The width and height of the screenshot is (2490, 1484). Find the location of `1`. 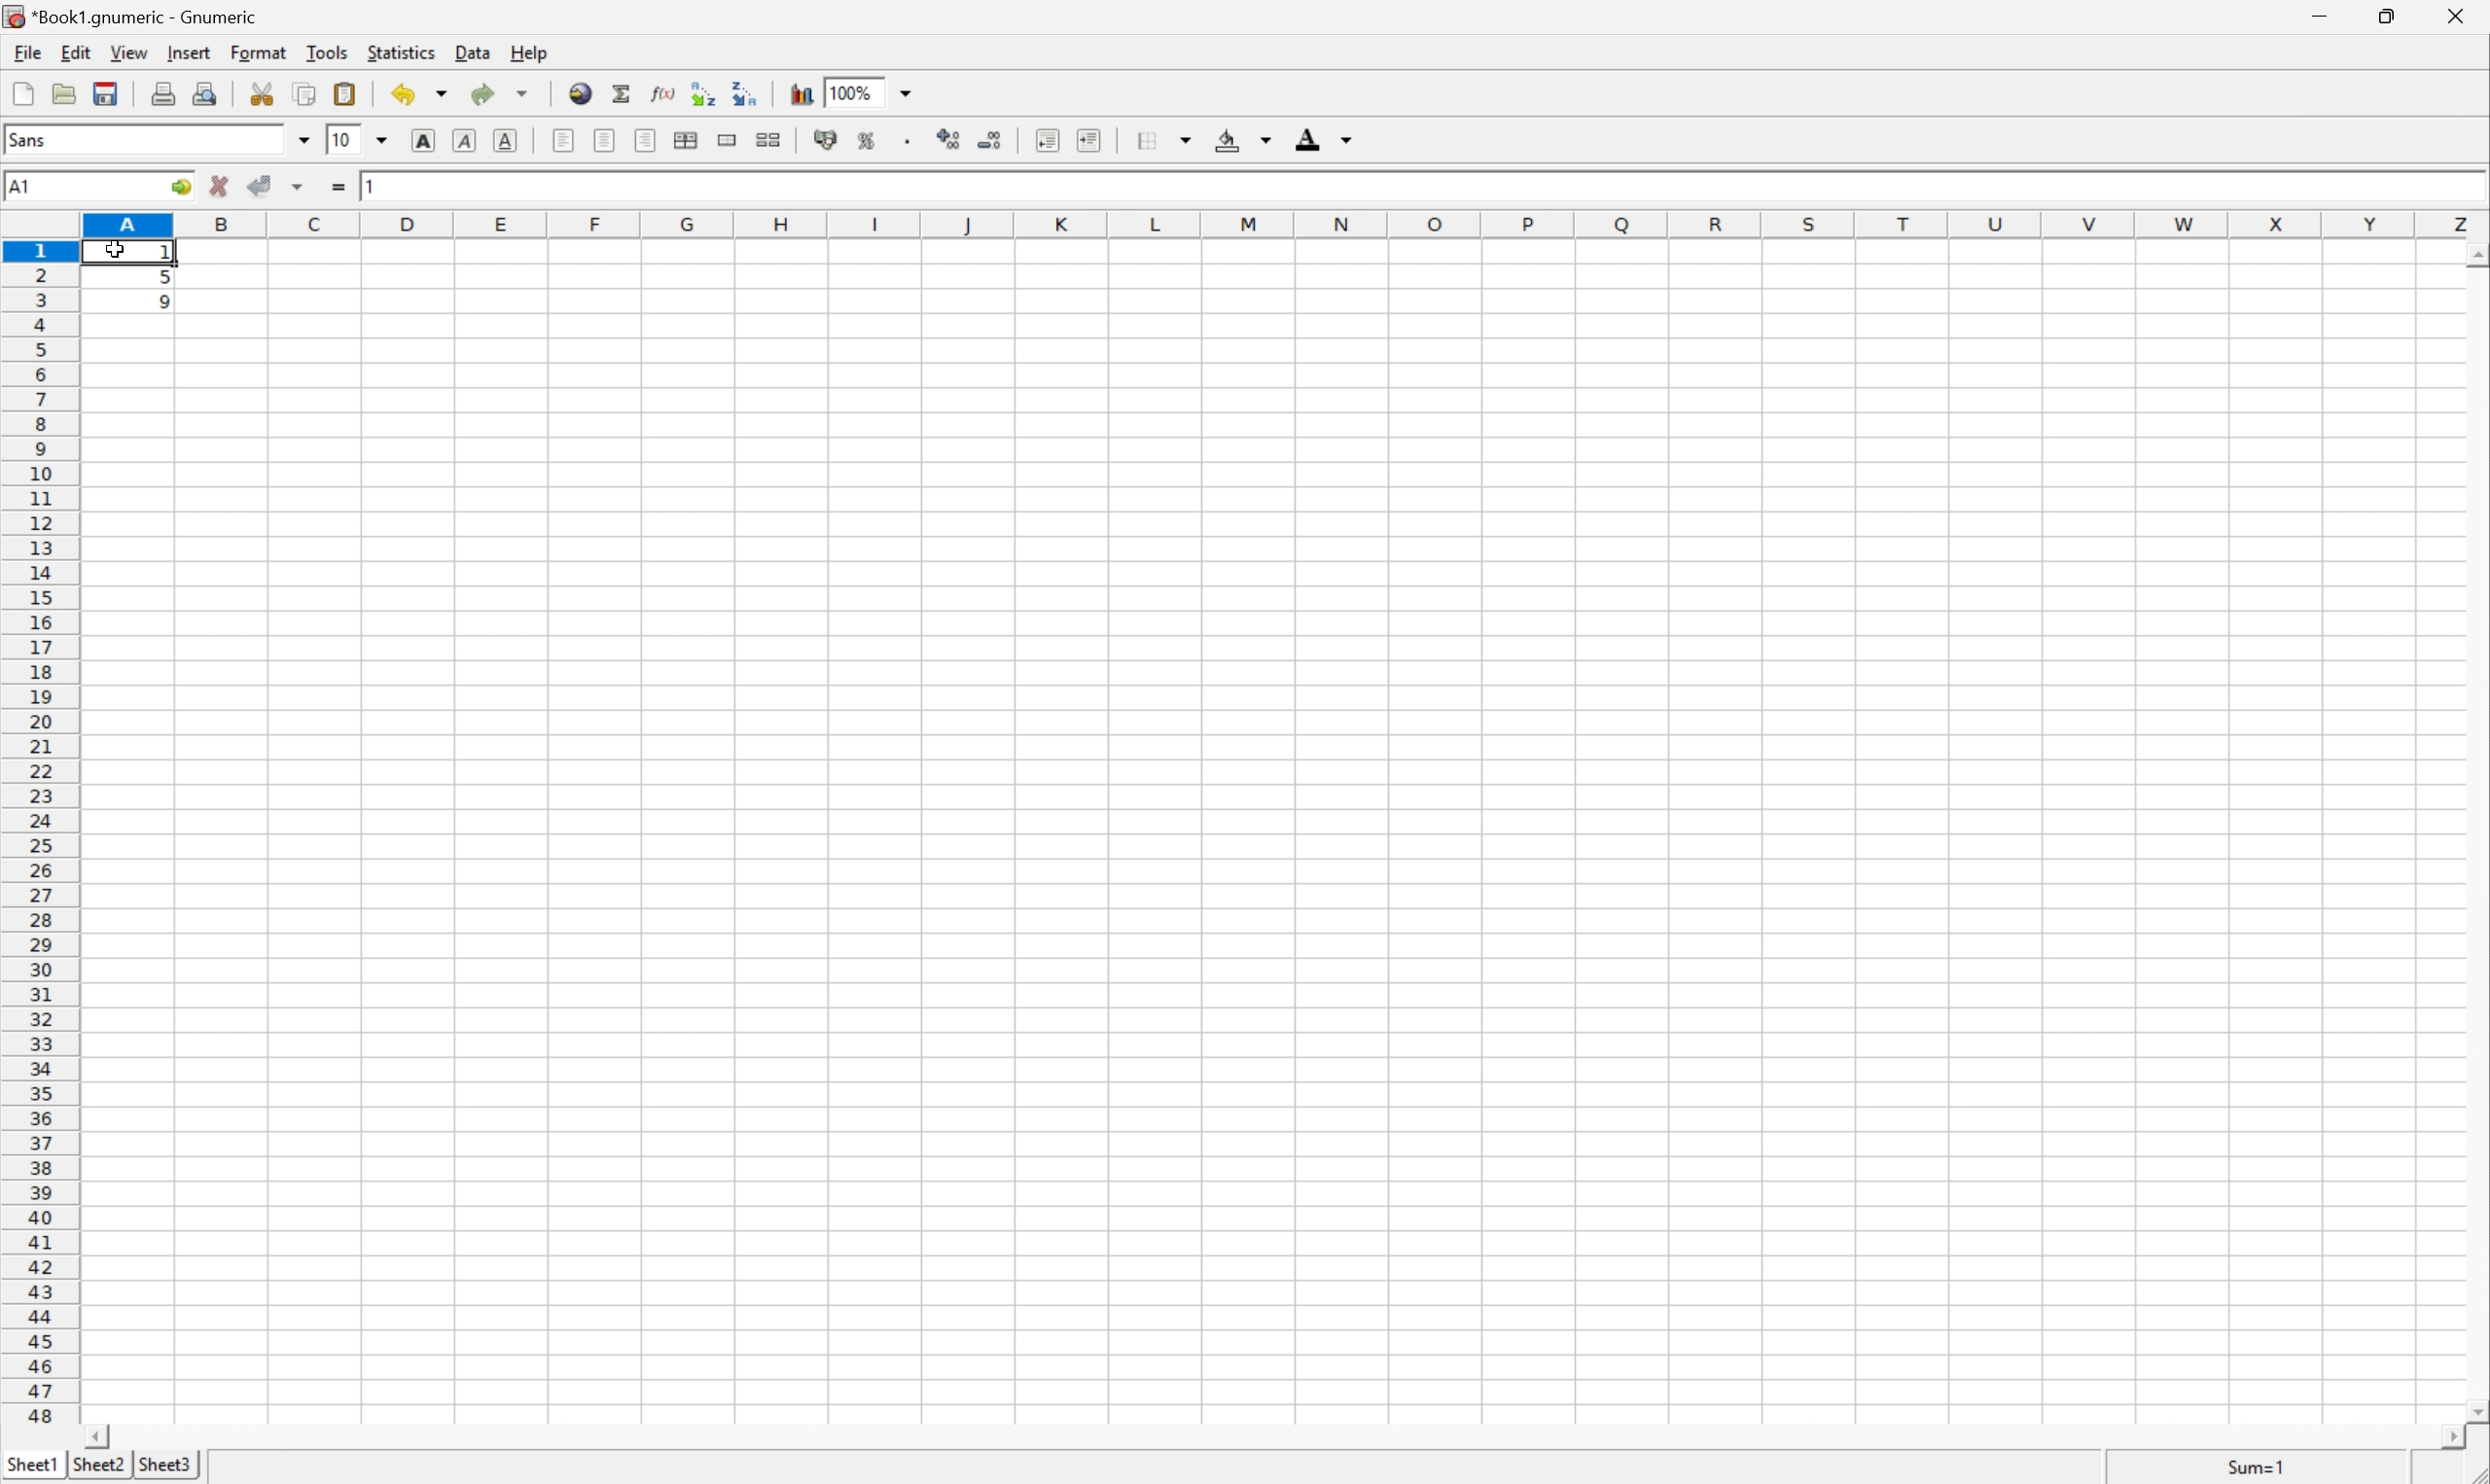

1 is located at coordinates (170, 254).